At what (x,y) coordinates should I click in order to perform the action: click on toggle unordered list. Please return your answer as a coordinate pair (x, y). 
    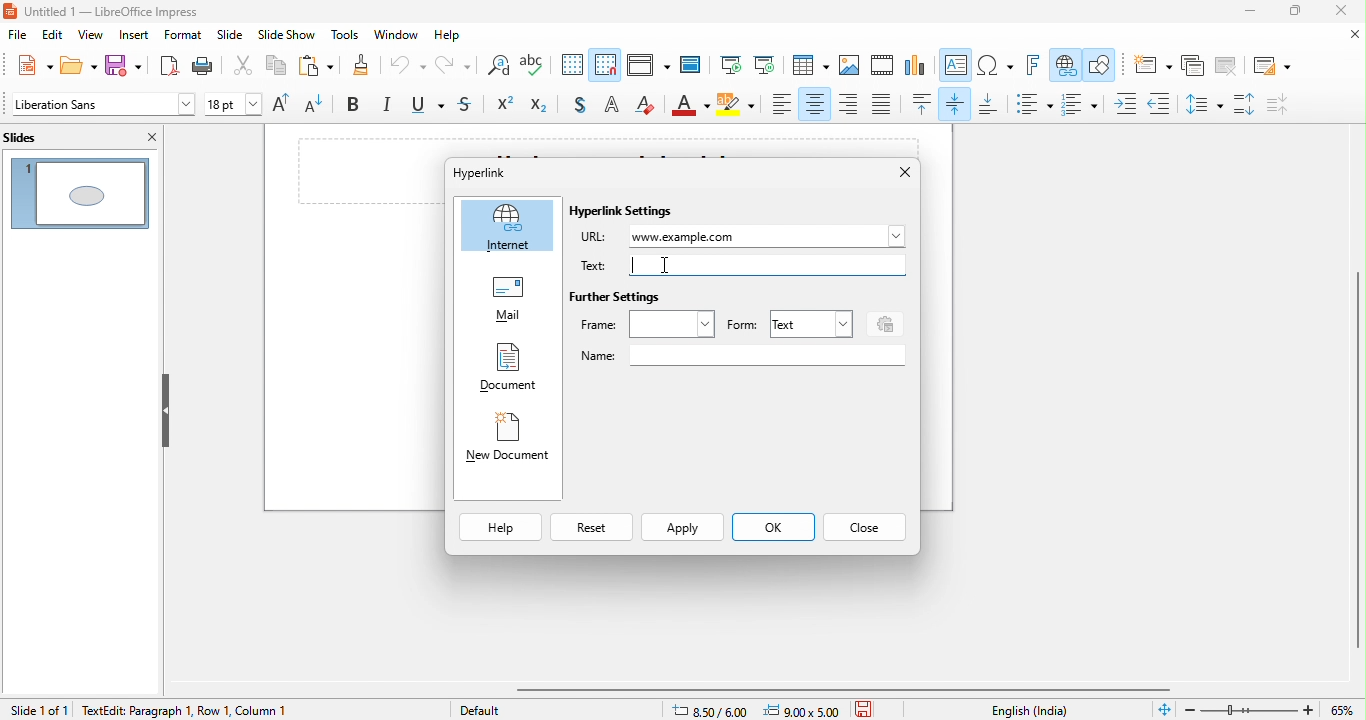
    Looking at the image, I should click on (1033, 104).